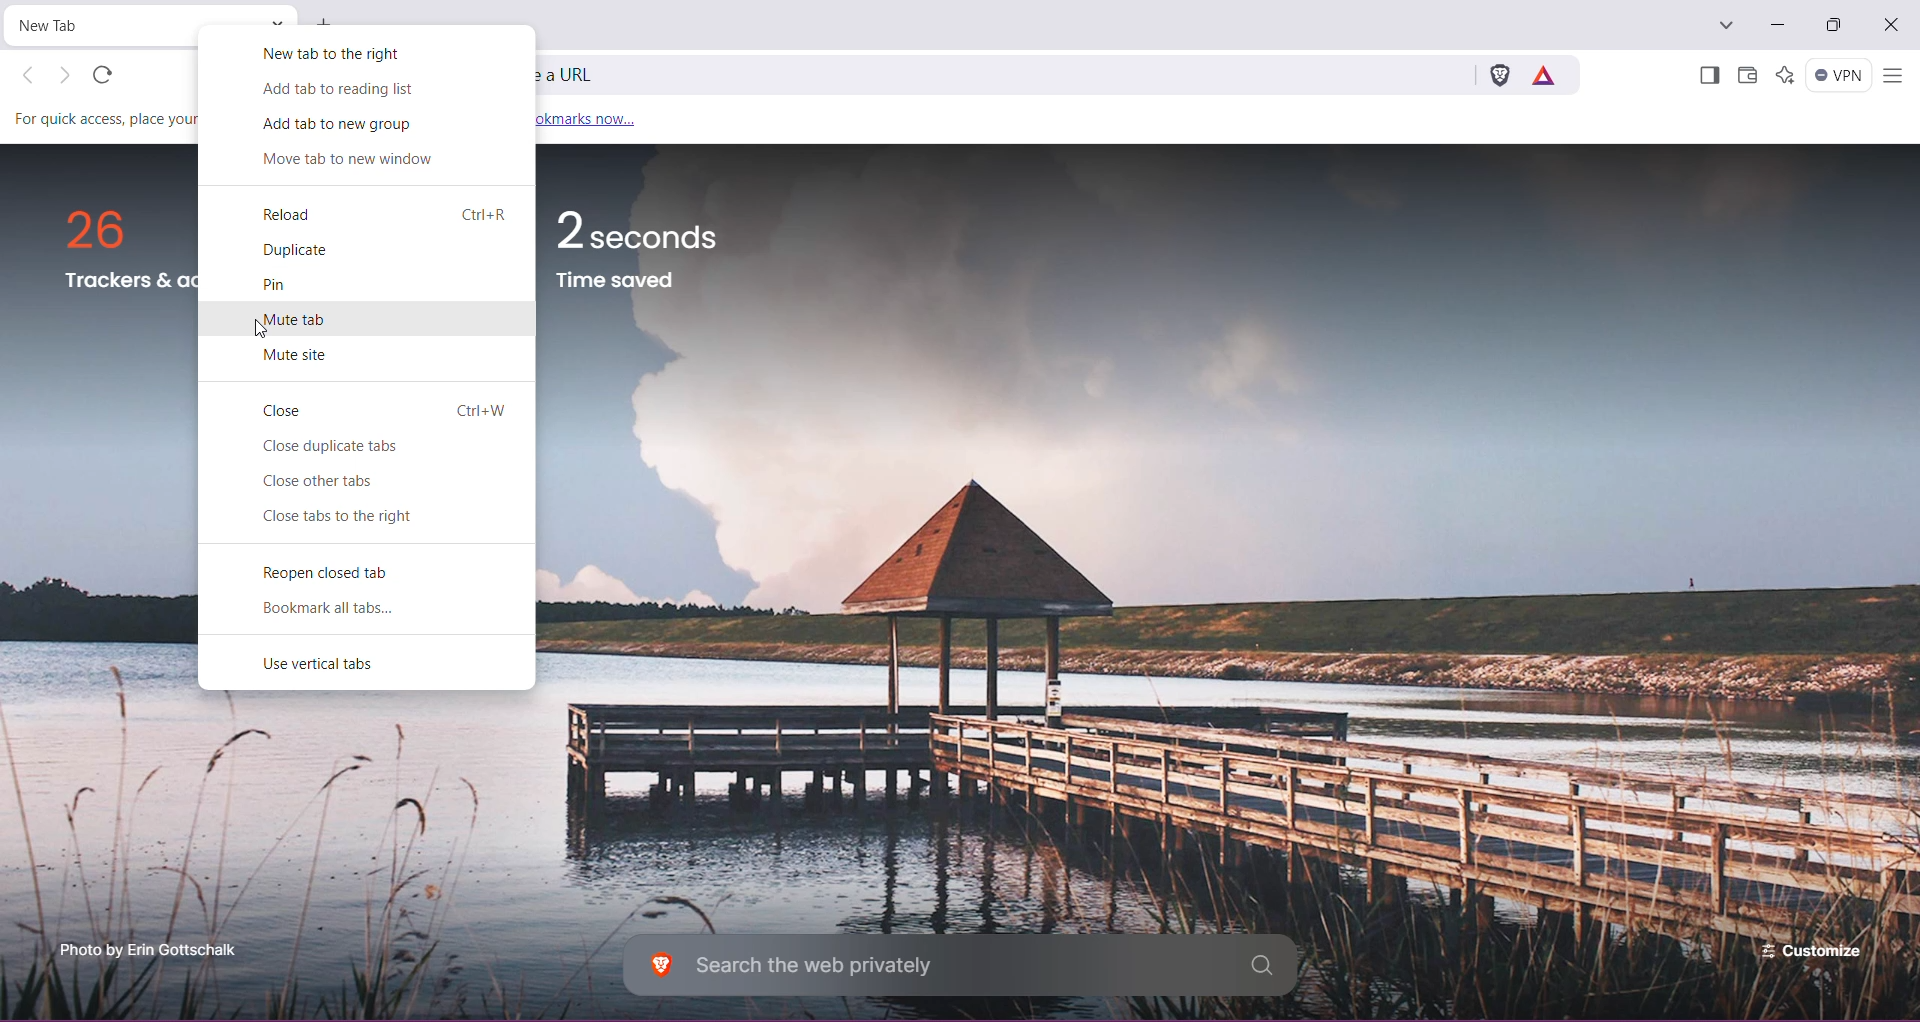 The image size is (1920, 1022). Describe the element at coordinates (1775, 27) in the screenshot. I see `Minimize` at that location.